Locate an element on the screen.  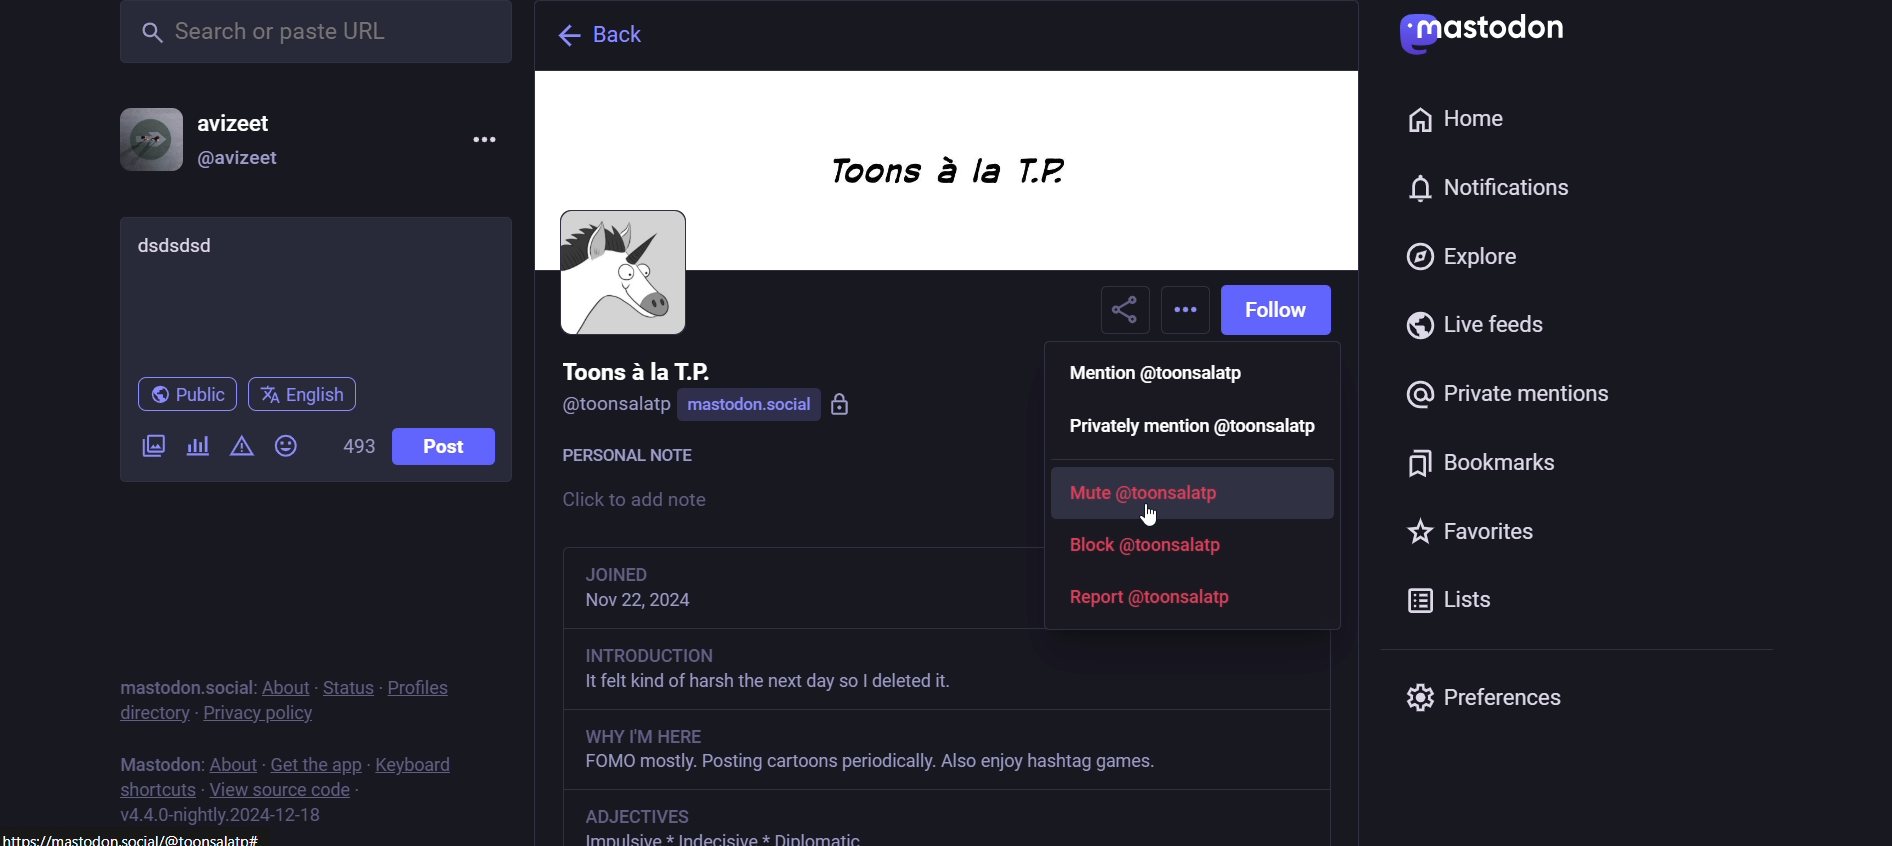
add a image is located at coordinates (154, 448).